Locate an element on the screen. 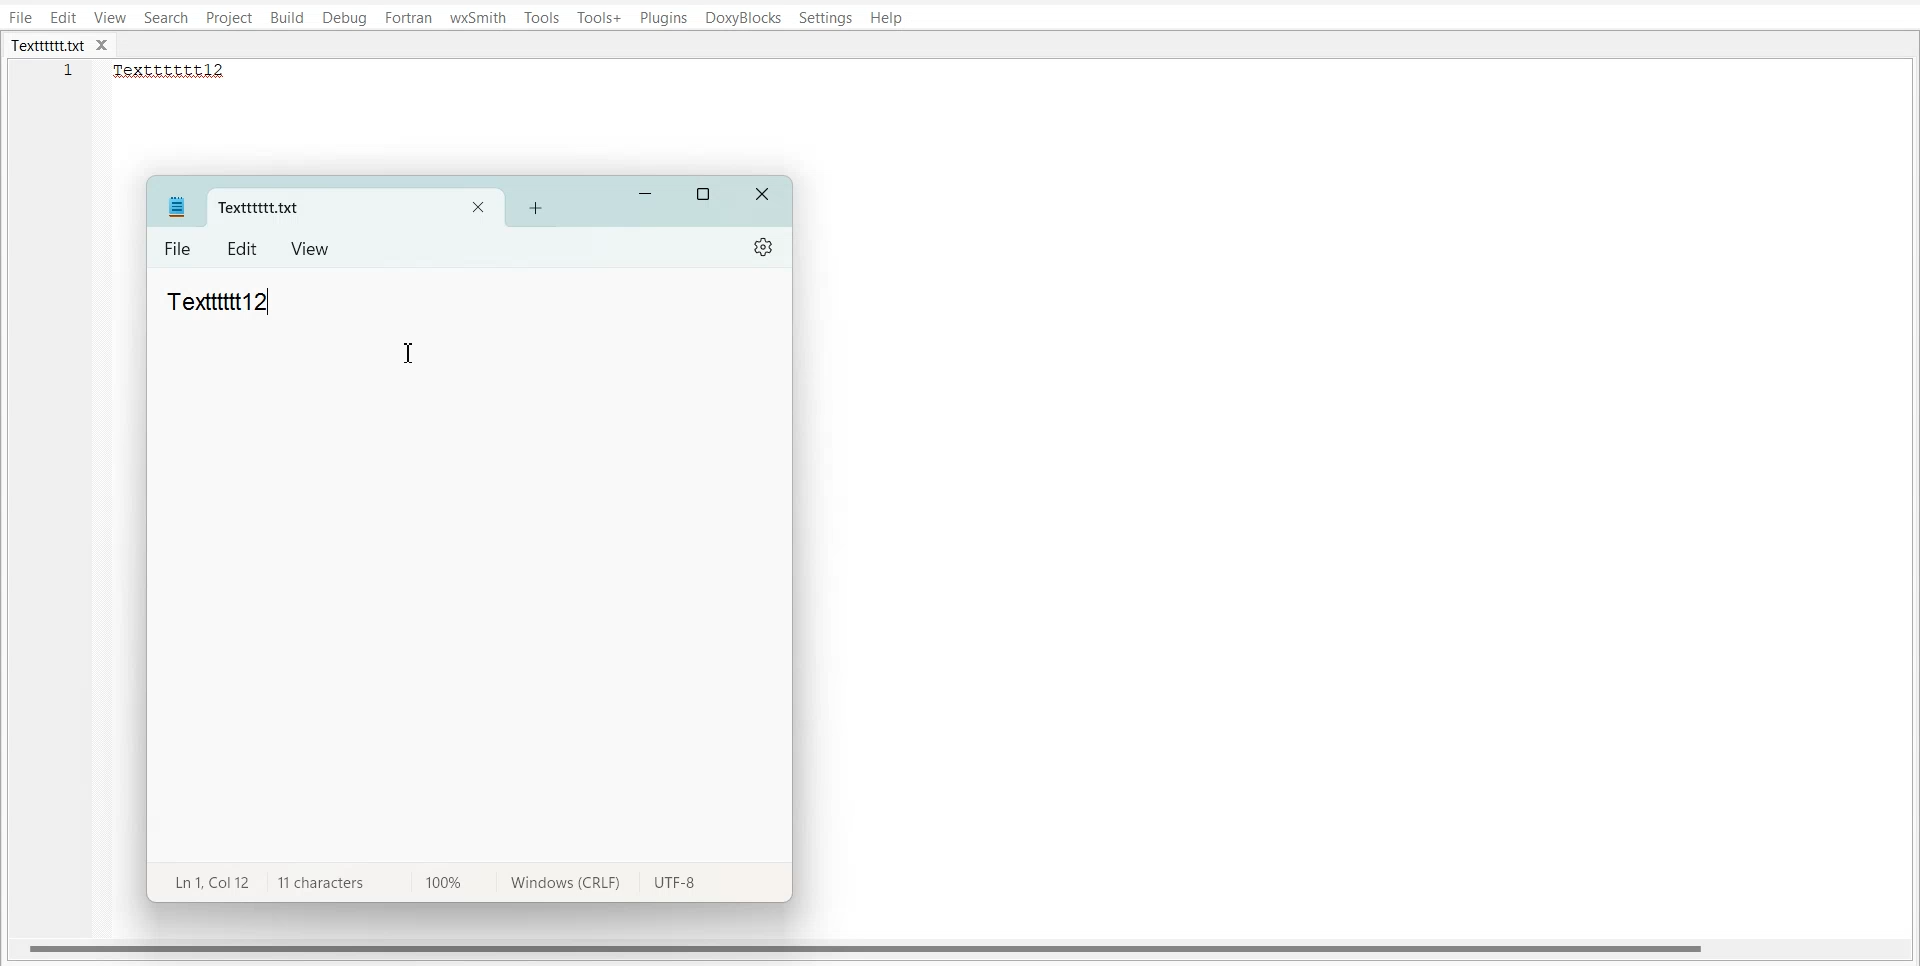 The width and height of the screenshot is (1920, 966). Maximize is located at coordinates (705, 195).